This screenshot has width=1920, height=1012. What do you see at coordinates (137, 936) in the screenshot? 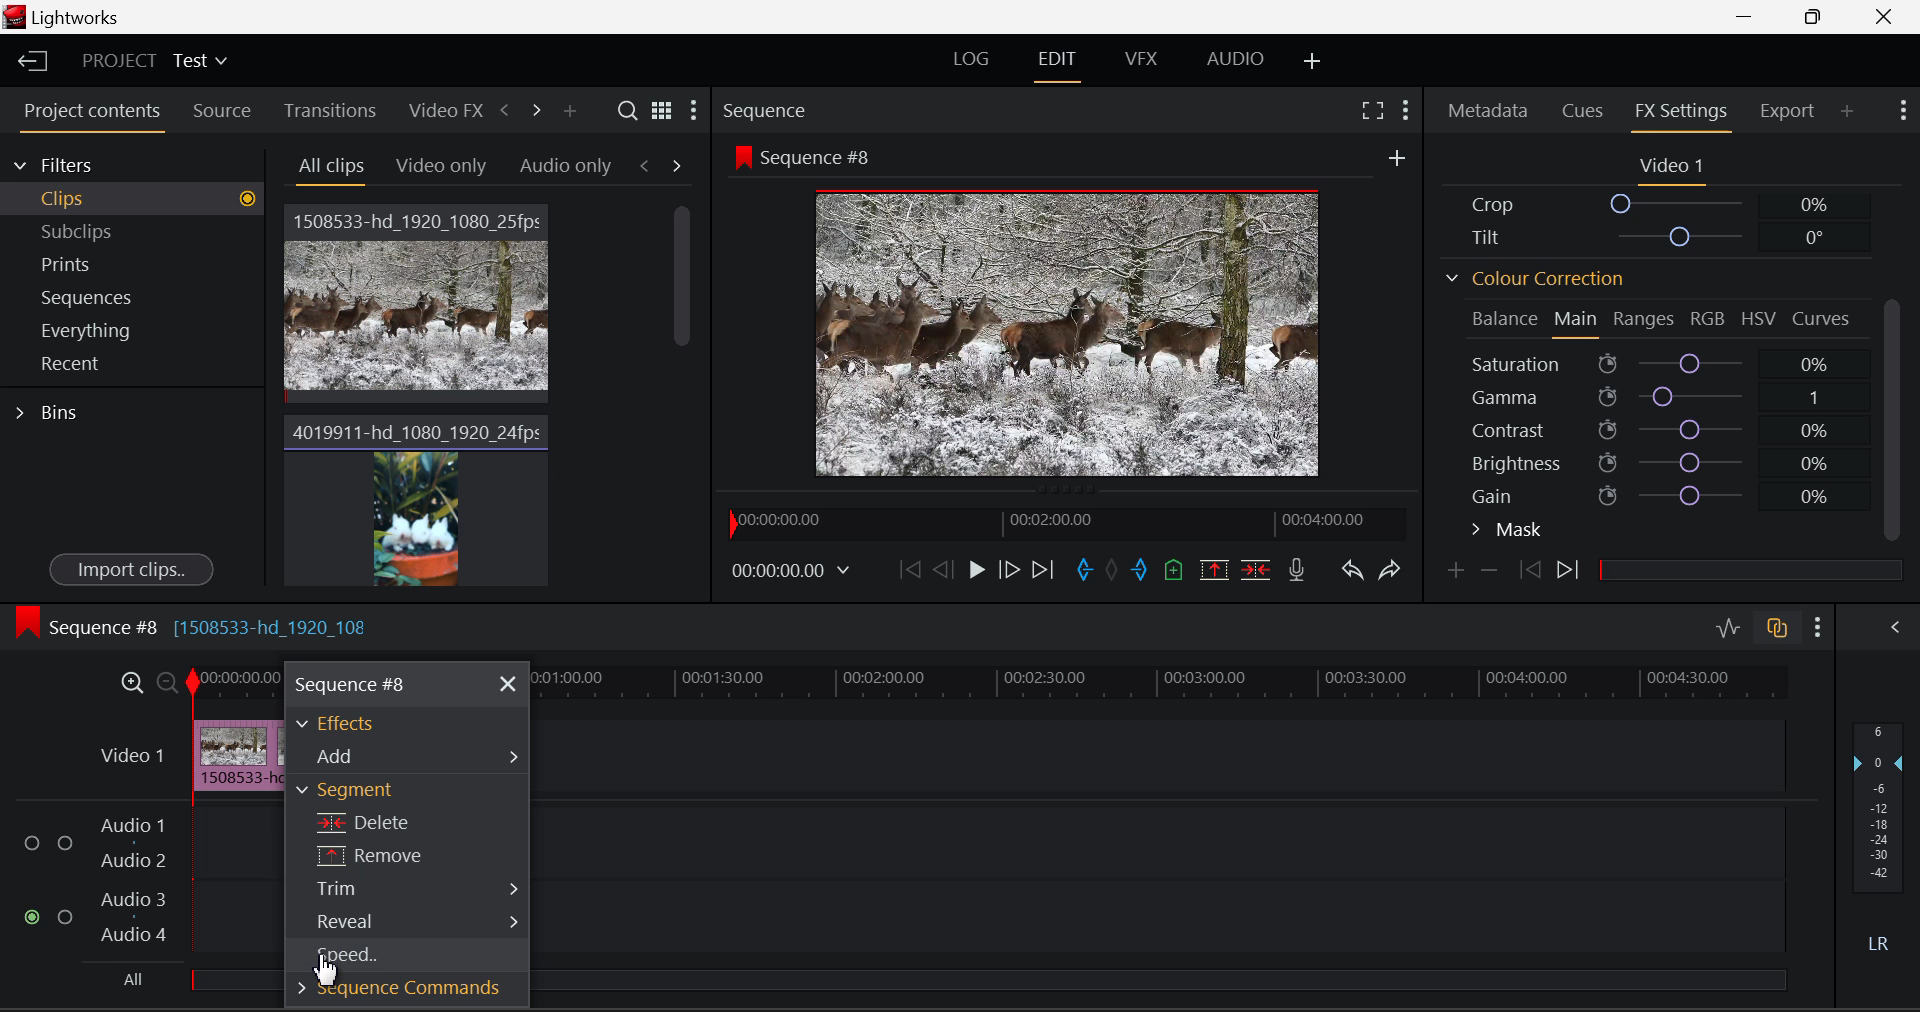
I see `Audio 4` at bounding box center [137, 936].